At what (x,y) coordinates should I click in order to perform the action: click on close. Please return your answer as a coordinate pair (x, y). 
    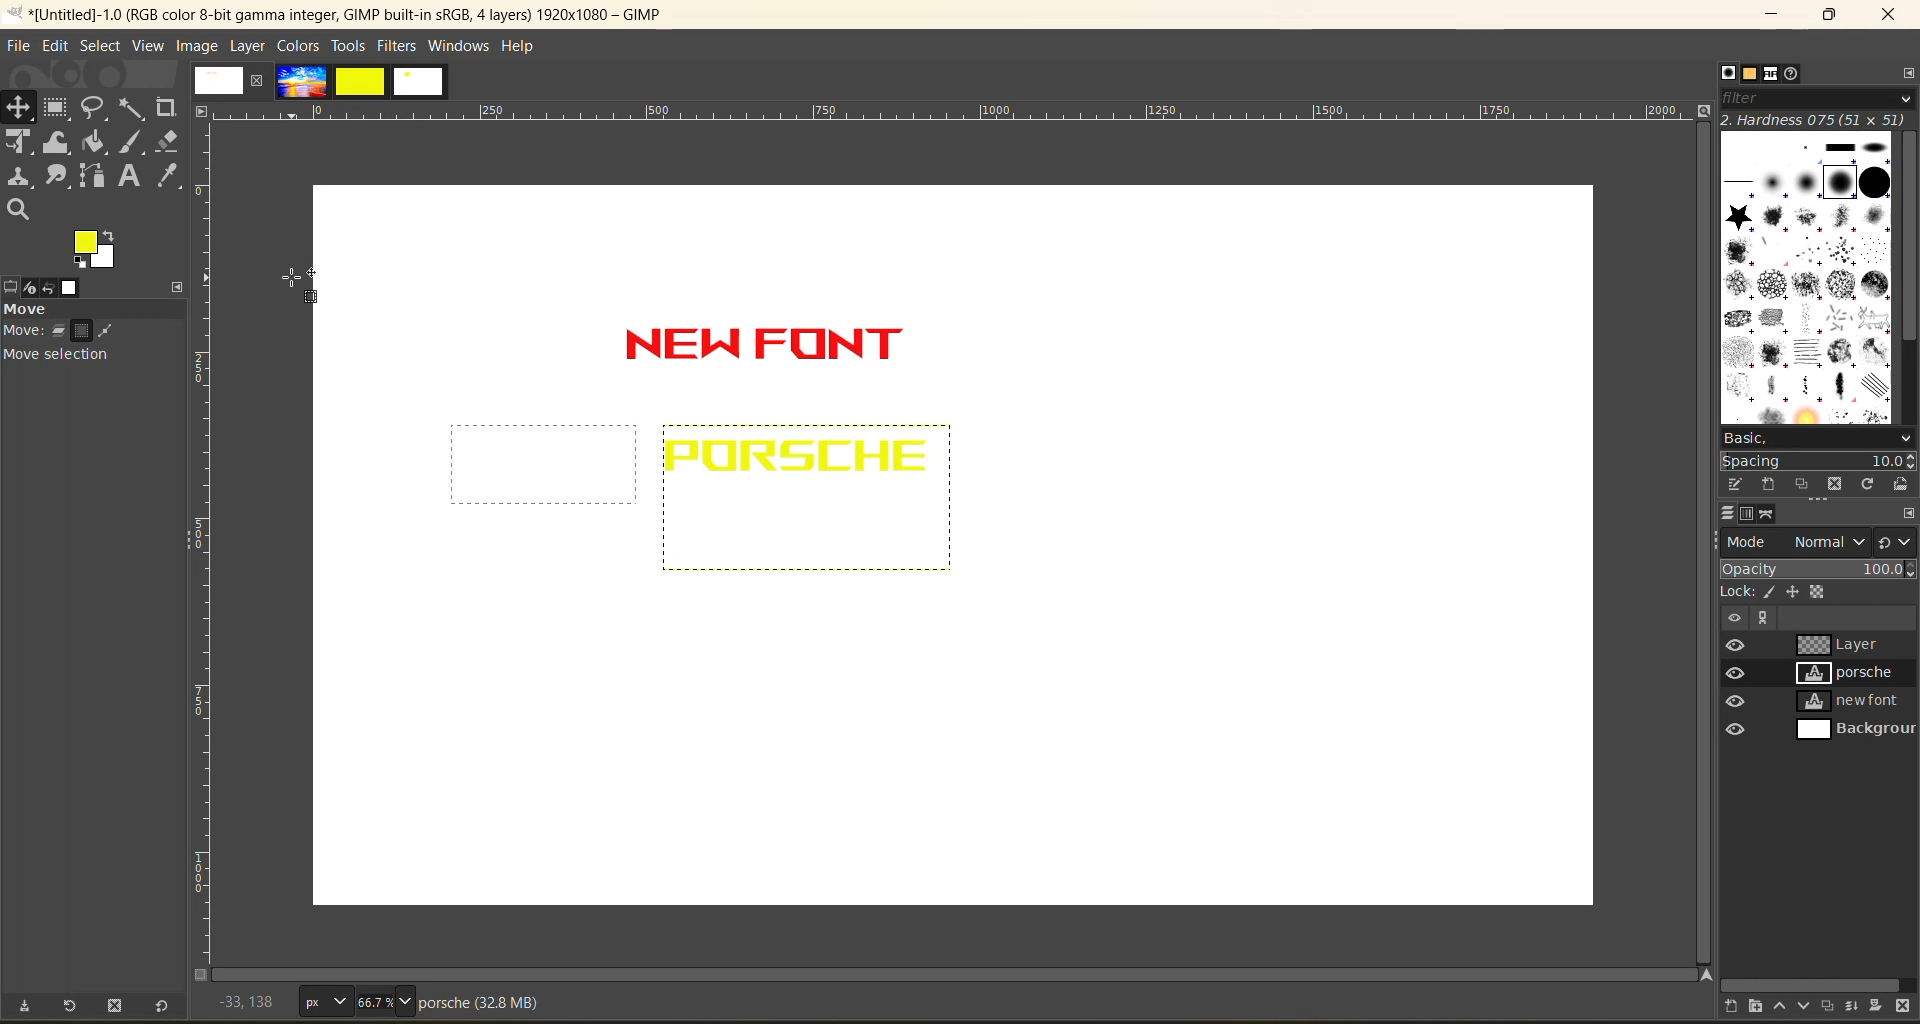
    Looking at the image, I should click on (1889, 17).